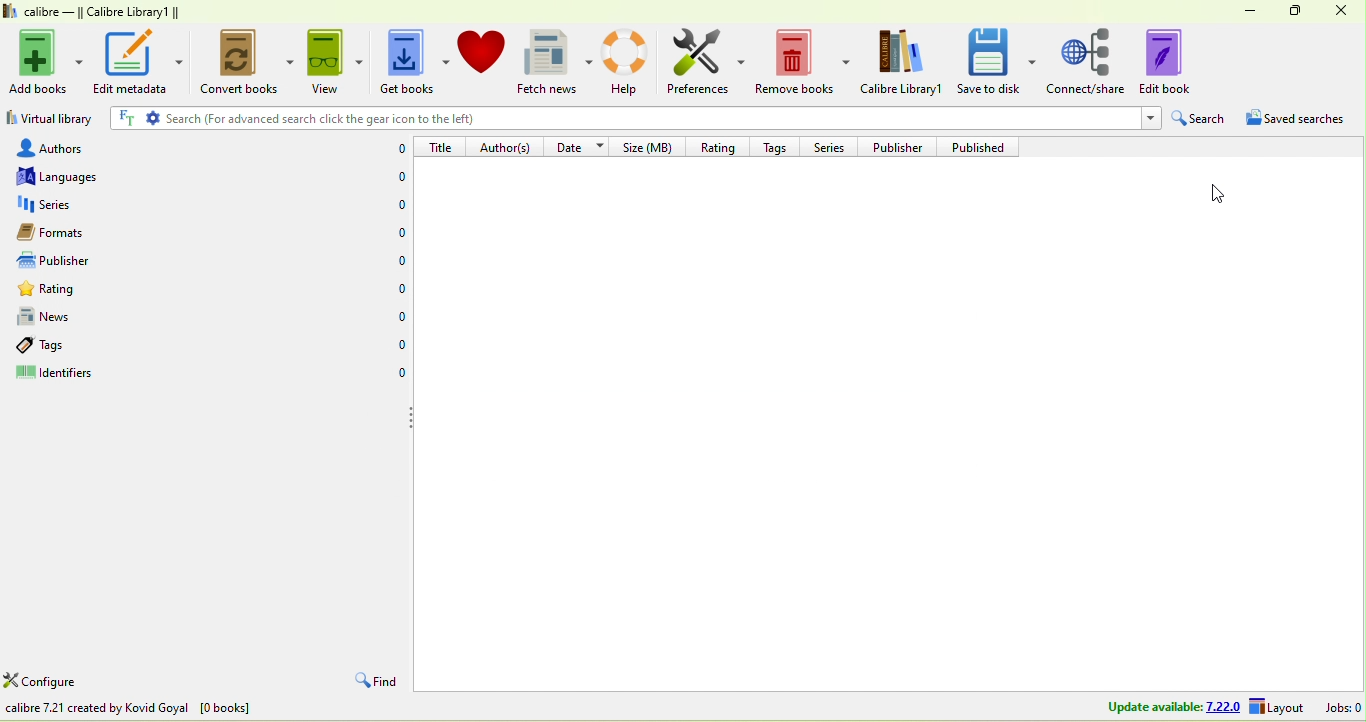 The width and height of the screenshot is (1366, 722). I want to click on minimize, so click(1243, 9).